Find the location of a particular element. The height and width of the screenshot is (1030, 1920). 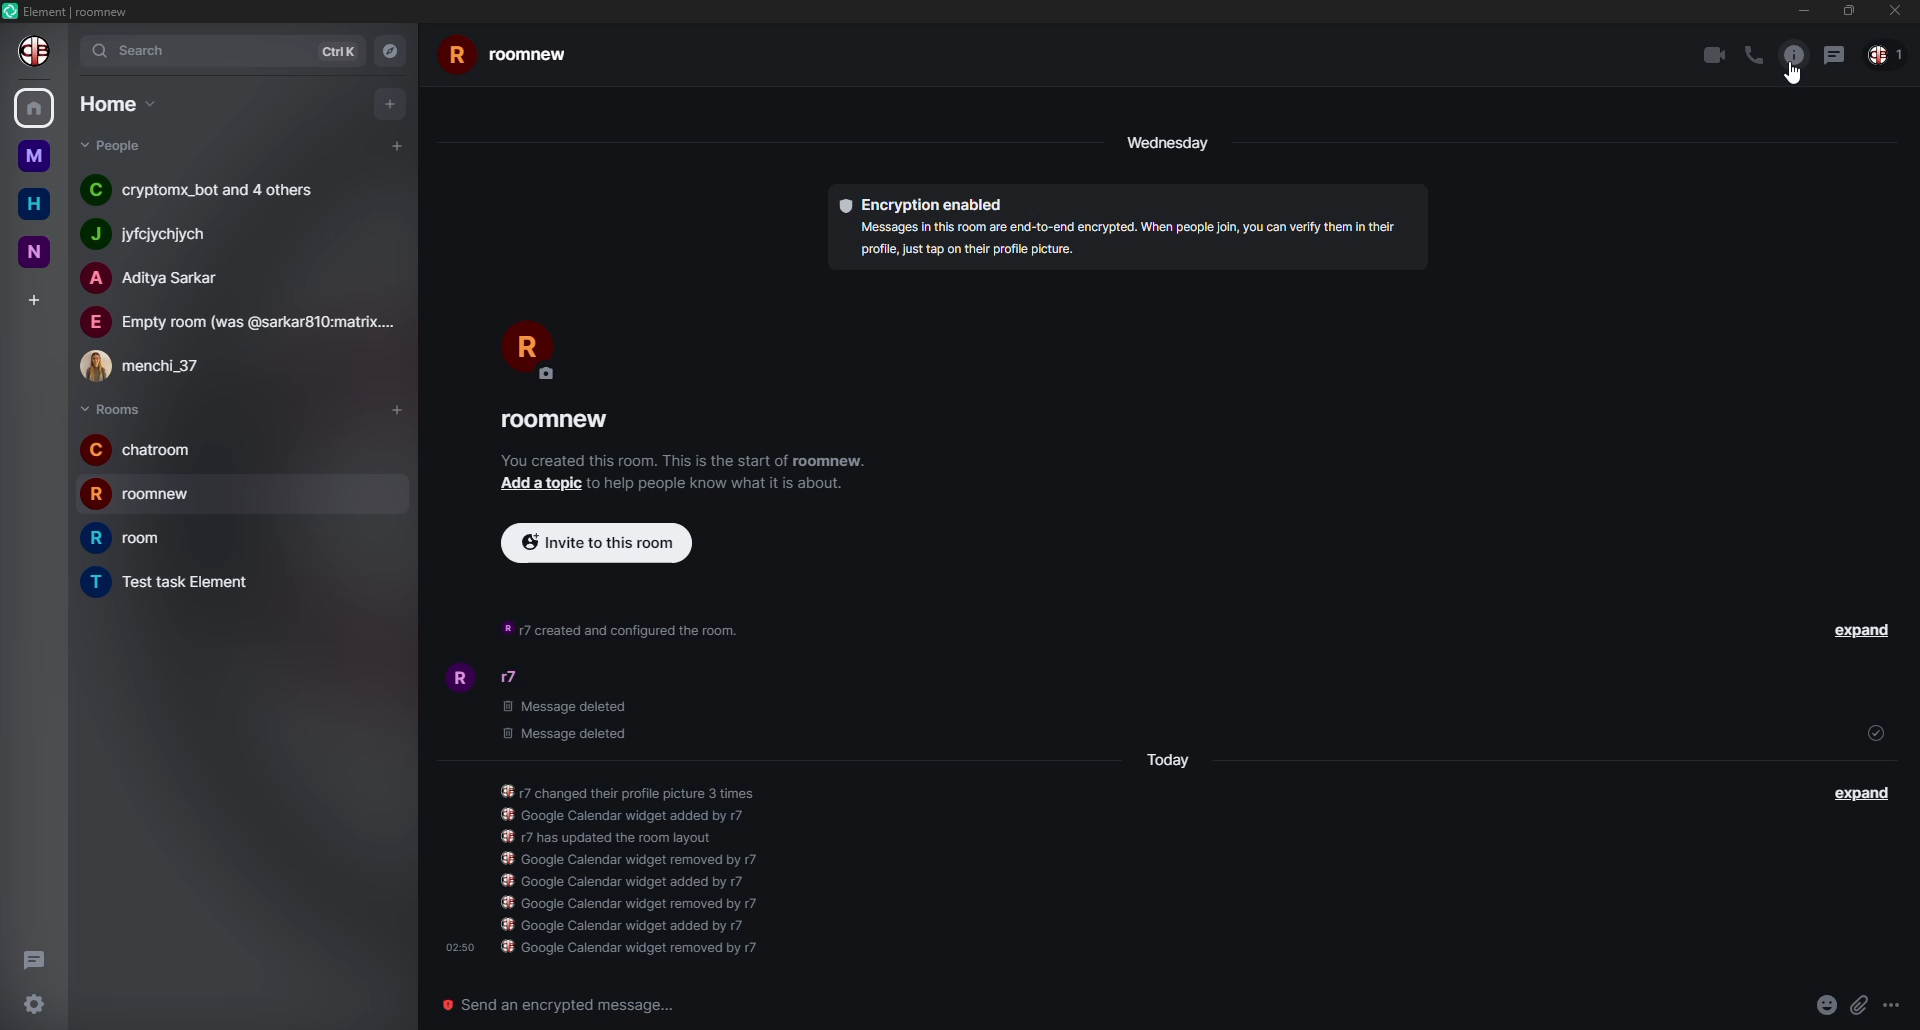

threads is located at coordinates (32, 956).